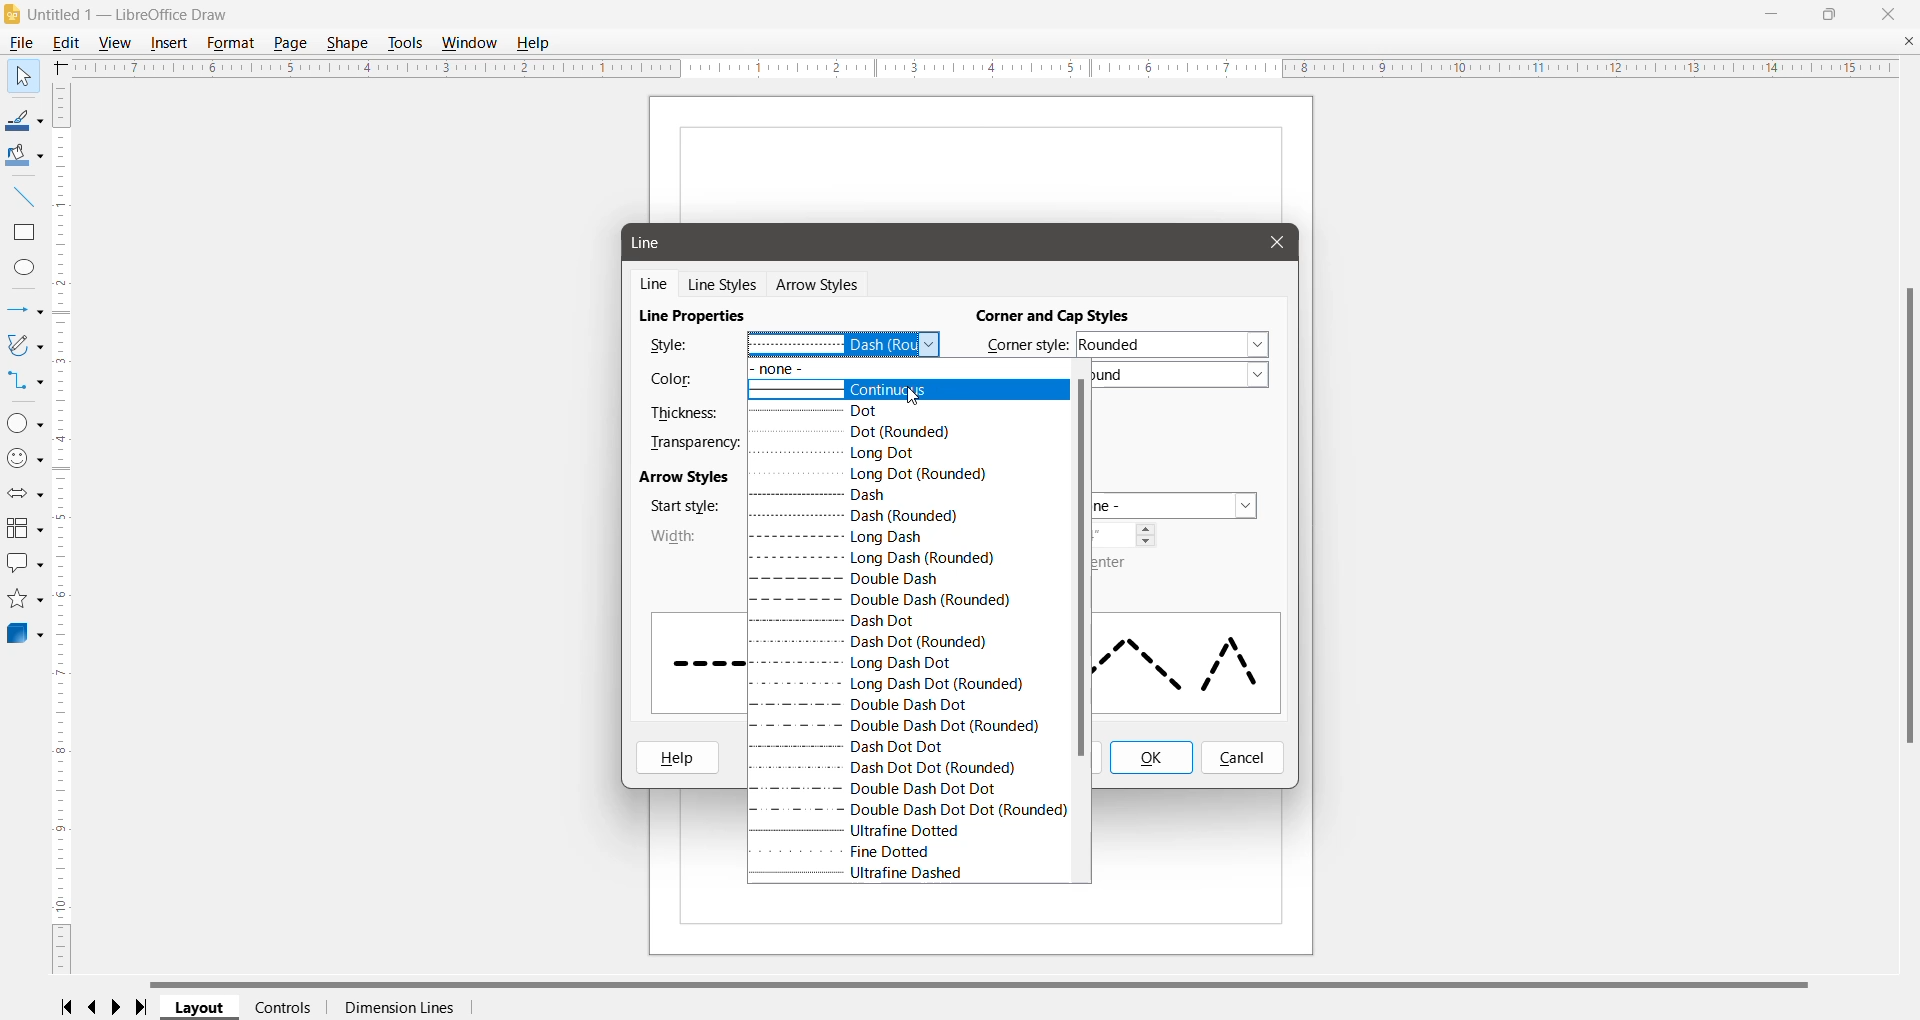 The height and width of the screenshot is (1020, 1920). Describe the element at coordinates (694, 442) in the screenshot. I see `Transparency` at that location.